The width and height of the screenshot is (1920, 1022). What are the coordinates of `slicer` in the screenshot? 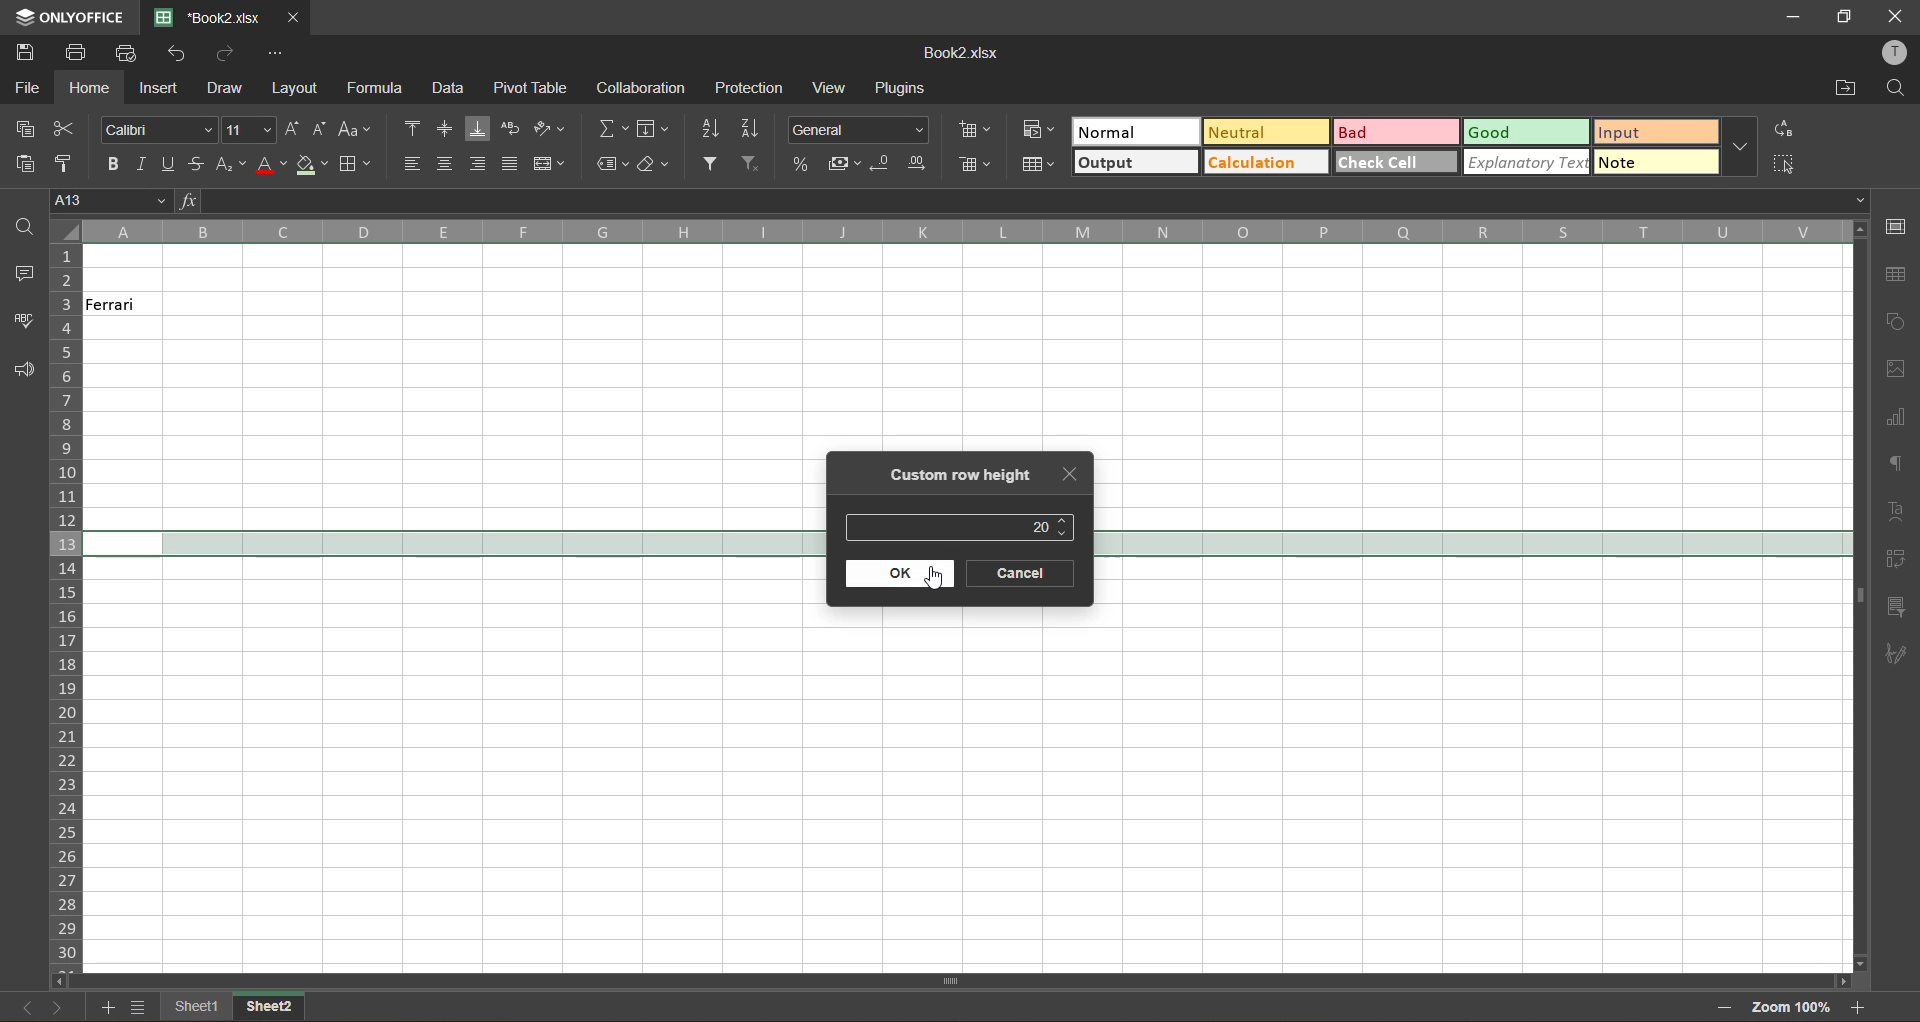 It's located at (1898, 609).